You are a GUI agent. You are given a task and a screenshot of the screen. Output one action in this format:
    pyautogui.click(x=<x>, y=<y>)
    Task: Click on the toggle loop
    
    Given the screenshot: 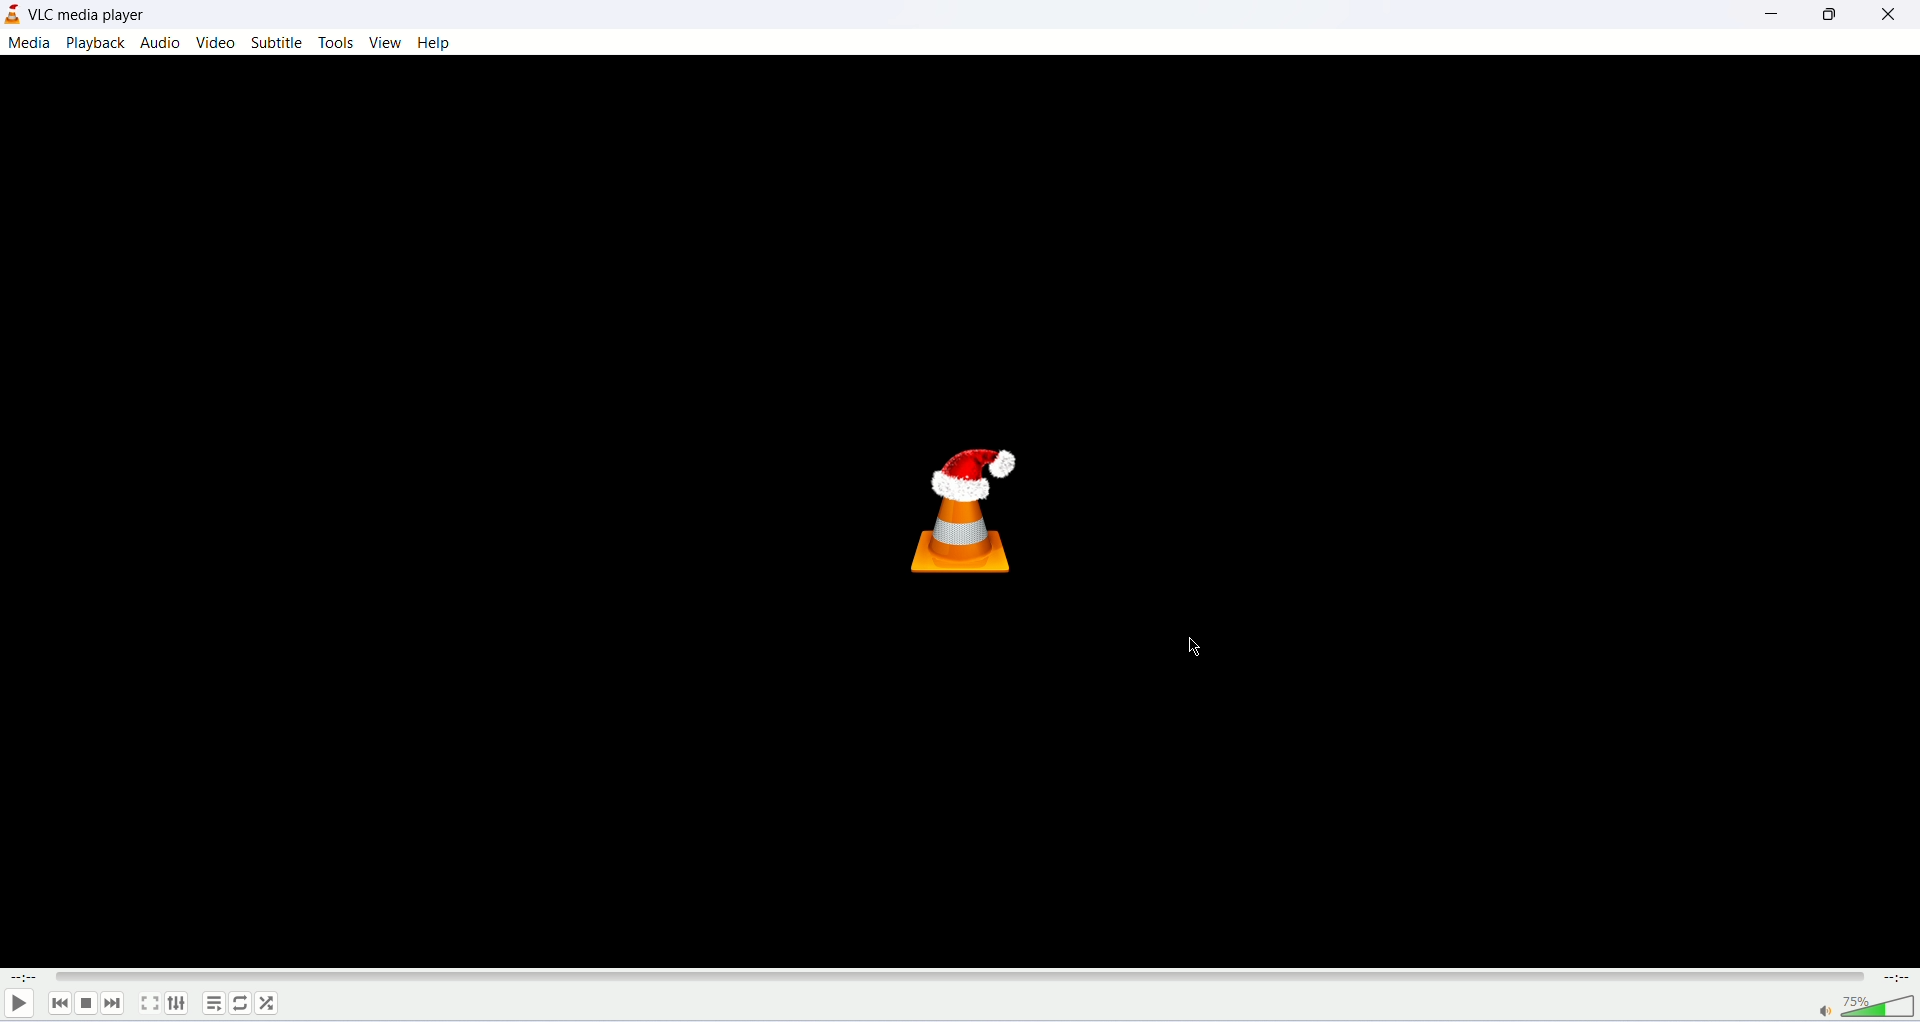 What is the action you would take?
    pyautogui.click(x=240, y=1004)
    